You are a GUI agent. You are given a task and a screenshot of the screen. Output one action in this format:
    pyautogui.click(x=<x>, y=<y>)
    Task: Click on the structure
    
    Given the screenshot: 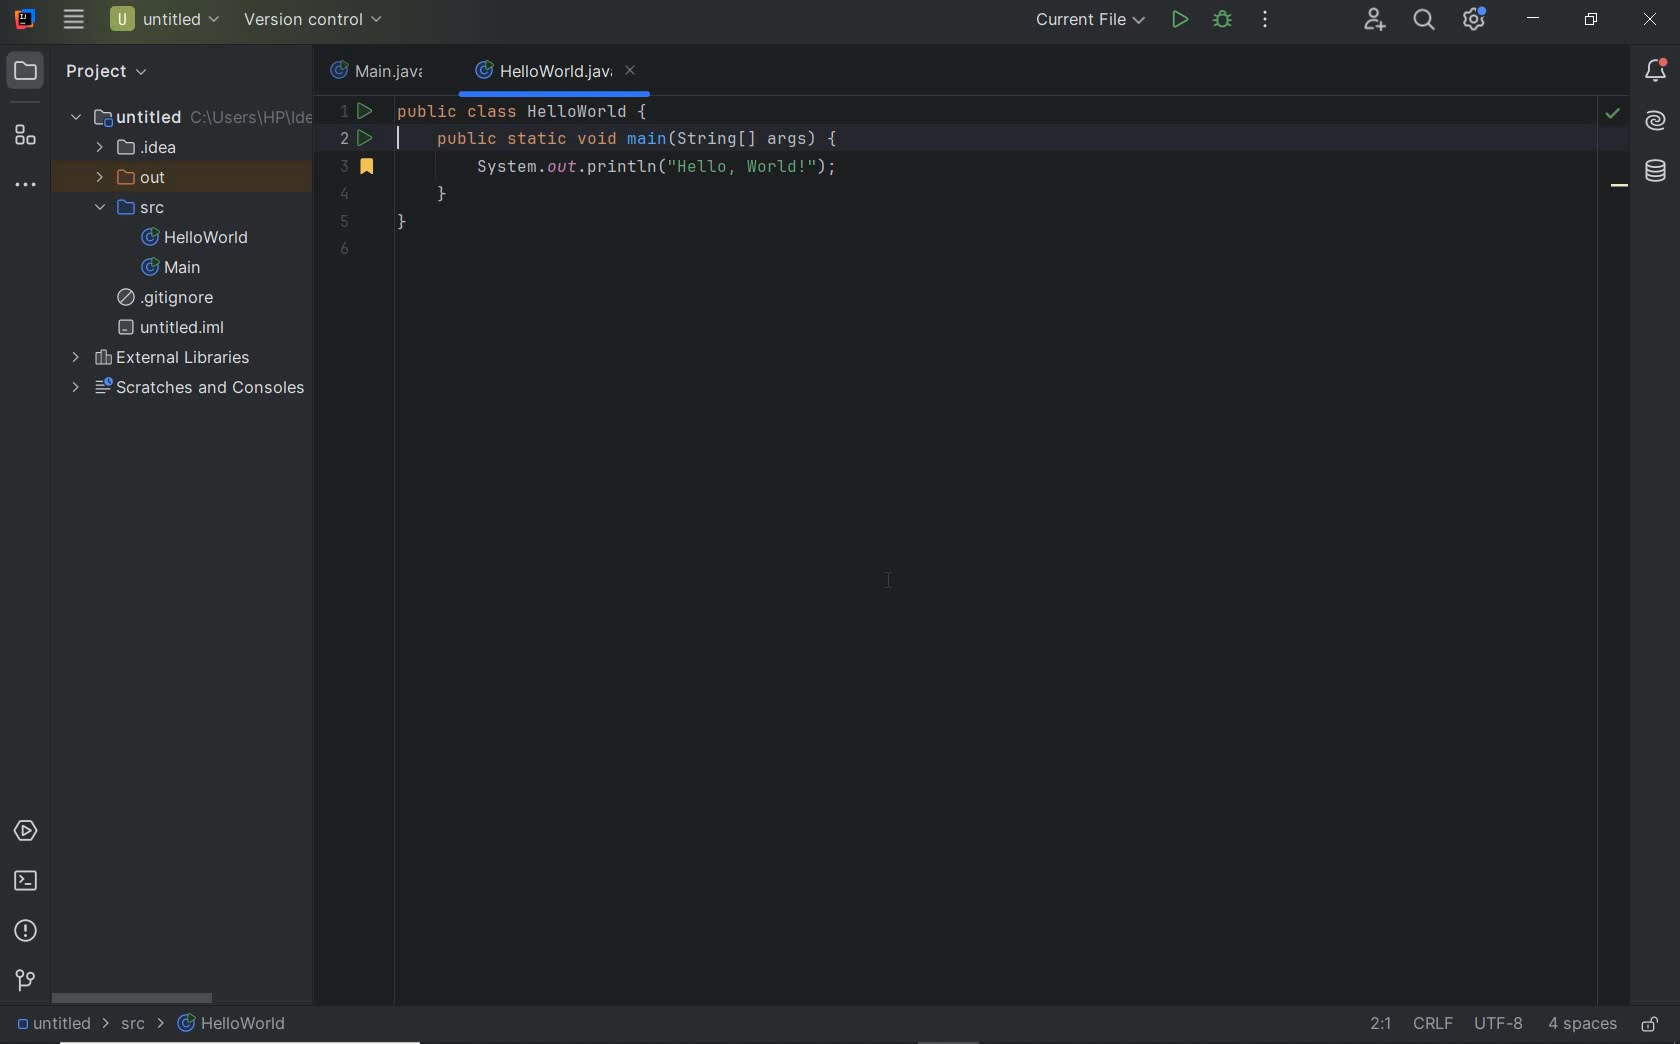 What is the action you would take?
    pyautogui.click(x=24, y=137)
    